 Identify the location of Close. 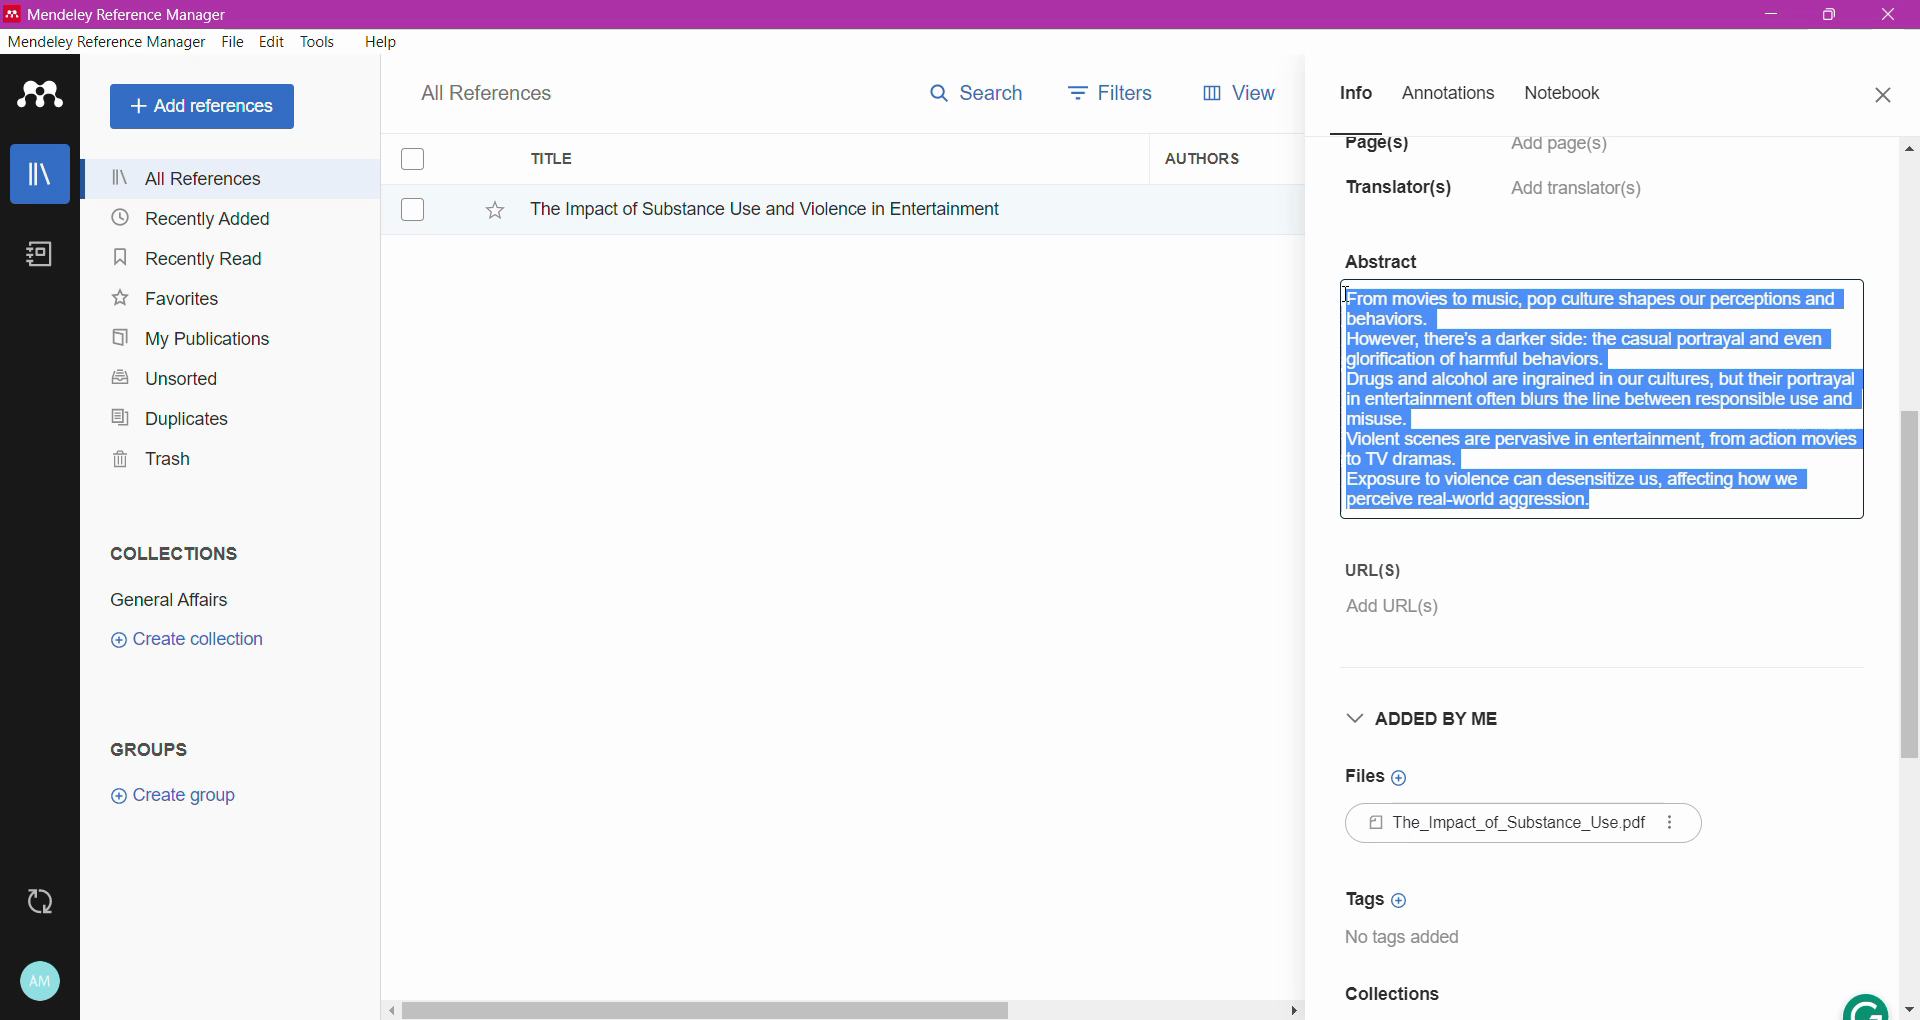
(1890, 16).